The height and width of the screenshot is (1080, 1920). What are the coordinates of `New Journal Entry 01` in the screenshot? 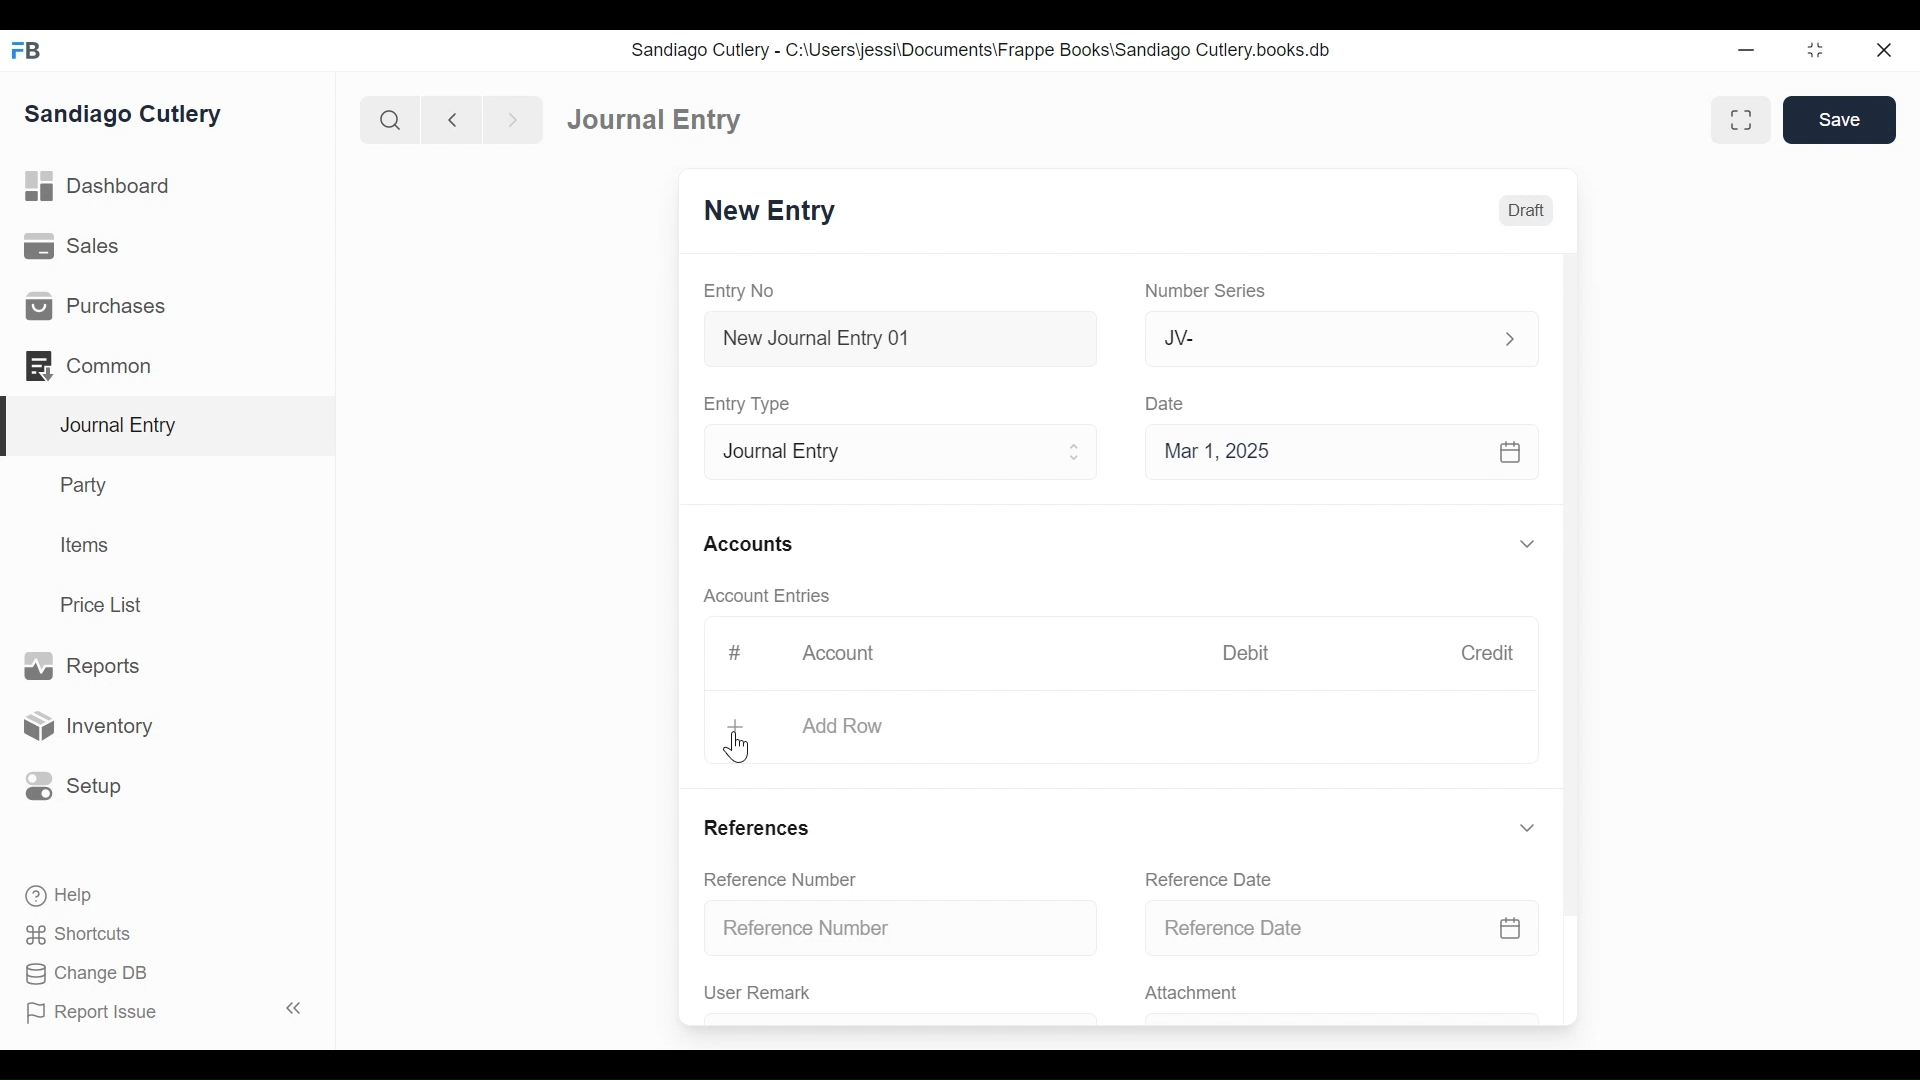 It's located at (894, 337).